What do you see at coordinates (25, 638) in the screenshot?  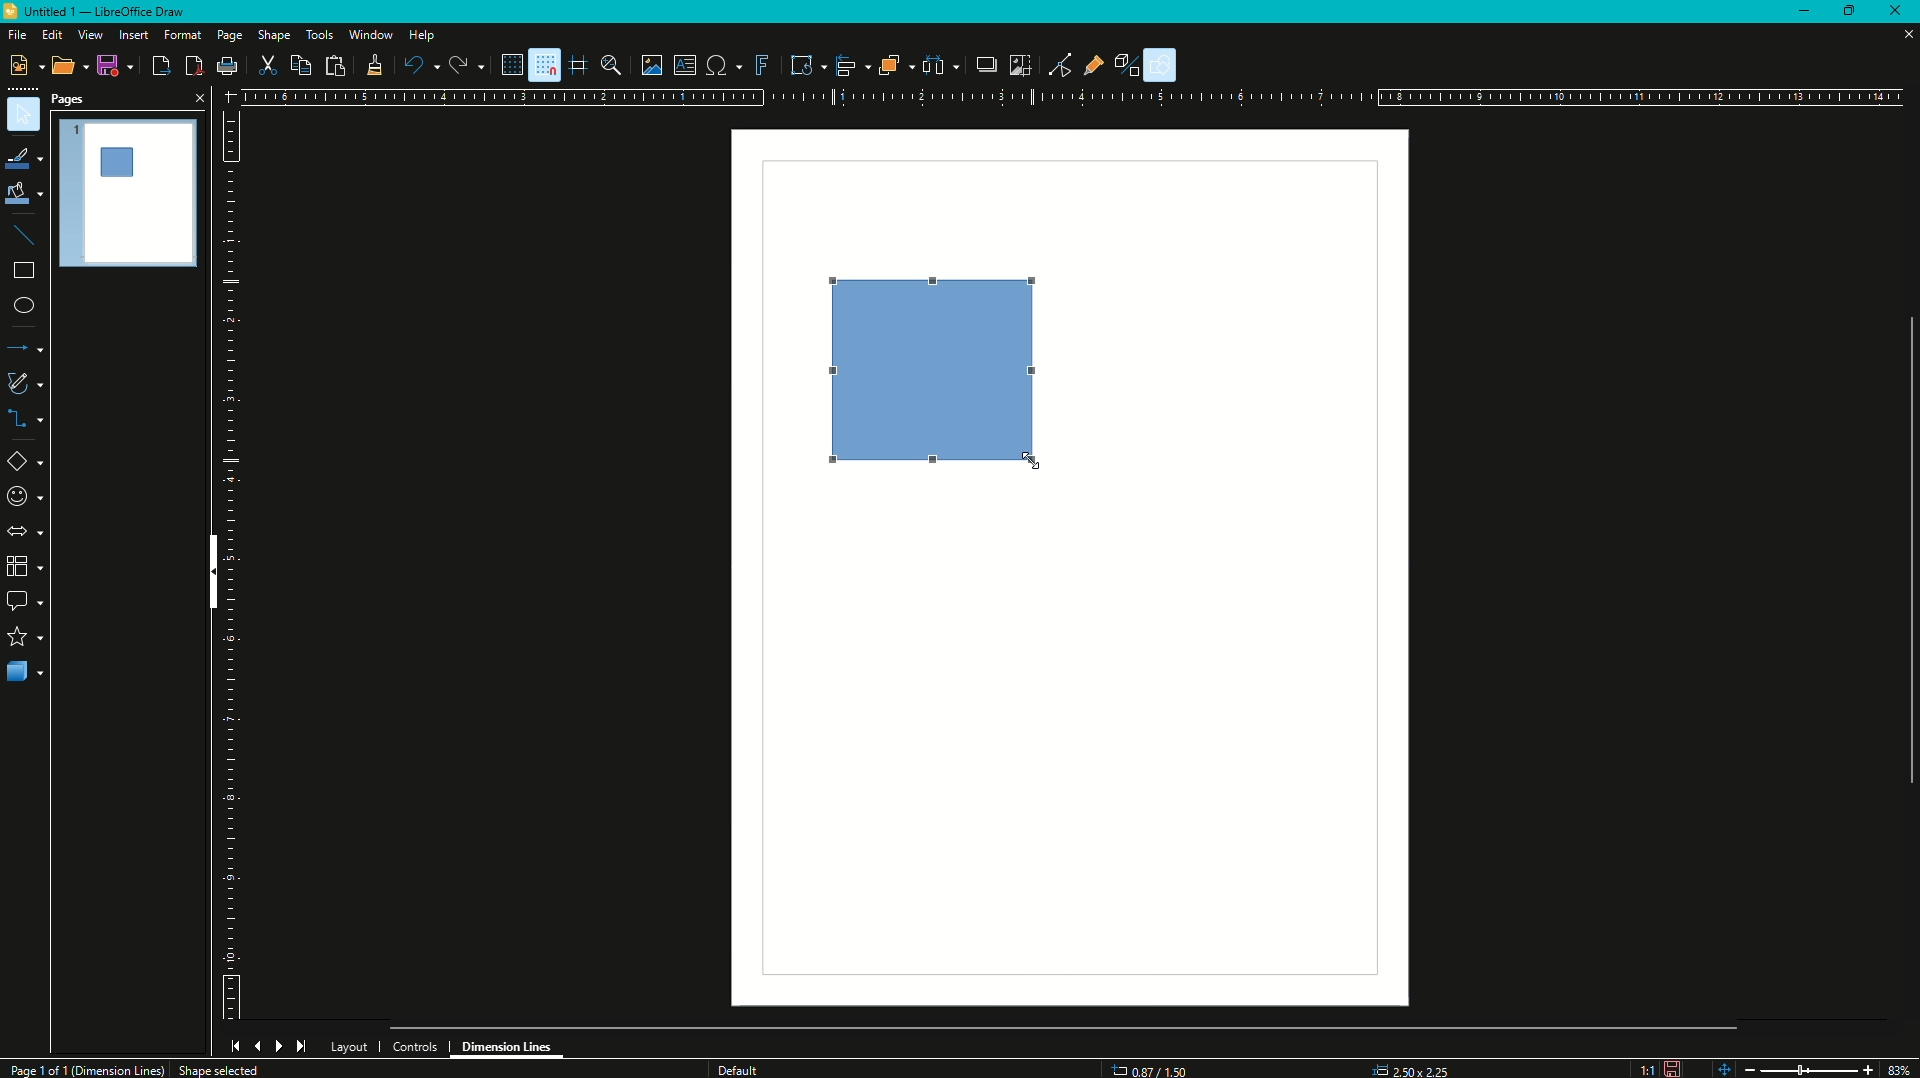 I see `Stars and Banners` at bounding box center [25, 638].